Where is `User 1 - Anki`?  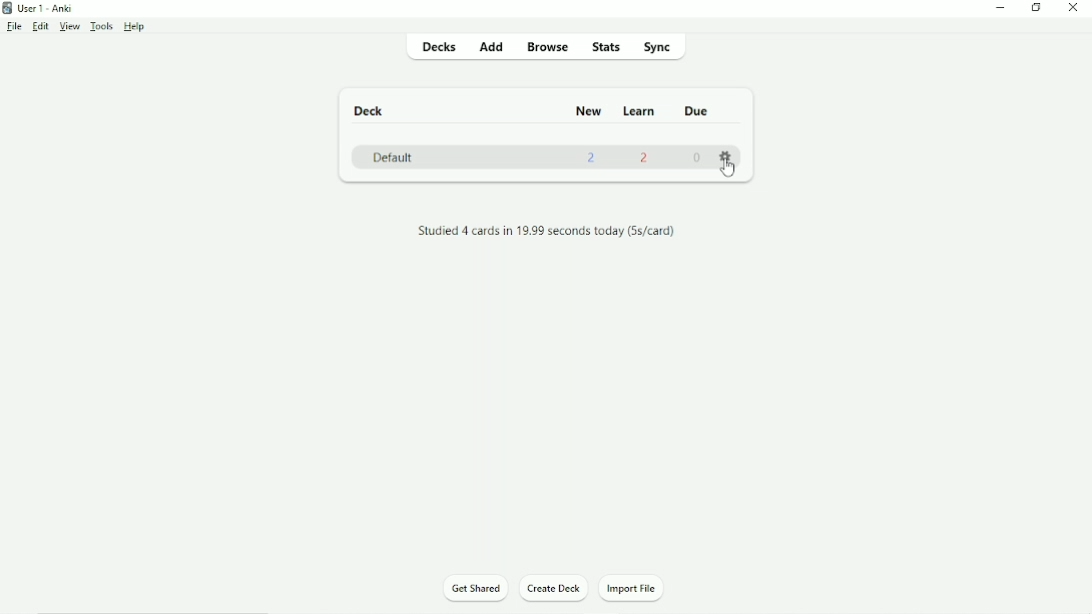
User 1 - Anki is located at coordinates (40, 7).